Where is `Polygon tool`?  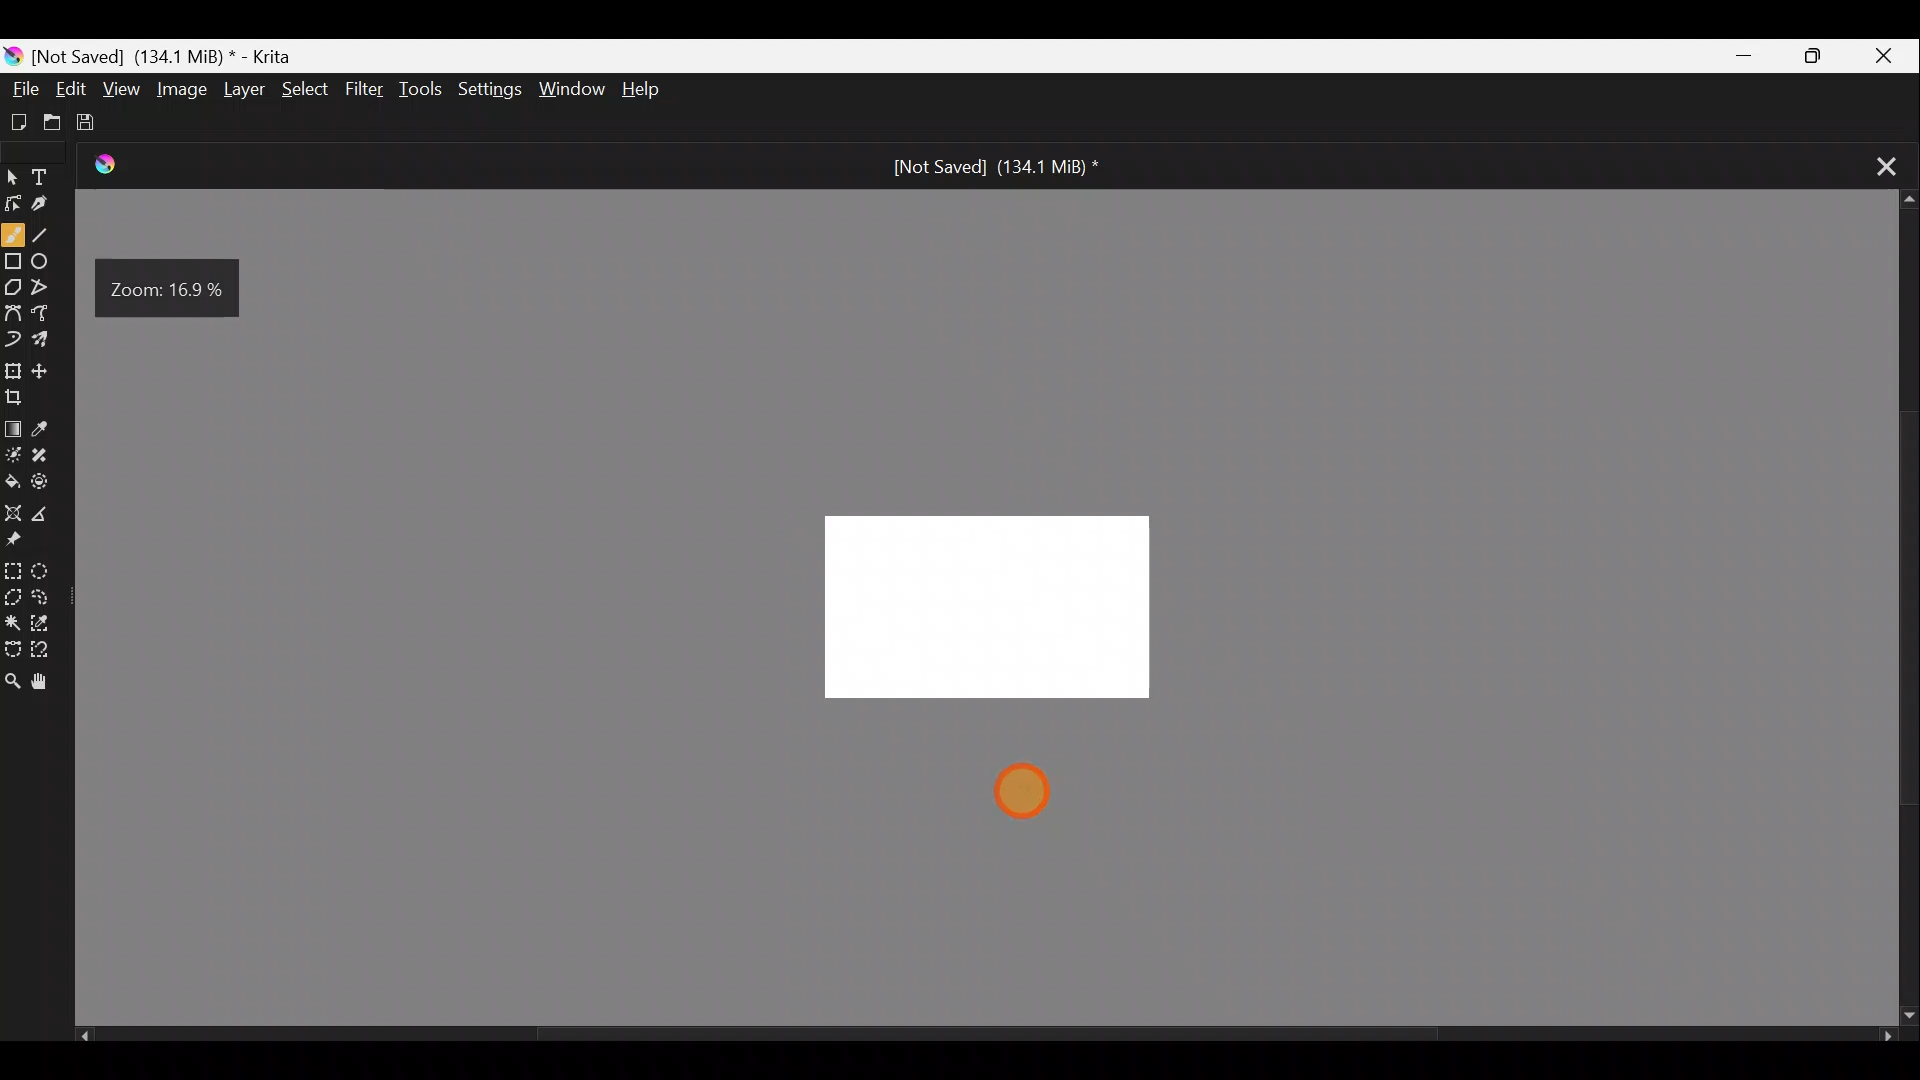 Polygon tool is located at coordinates (14, 289).